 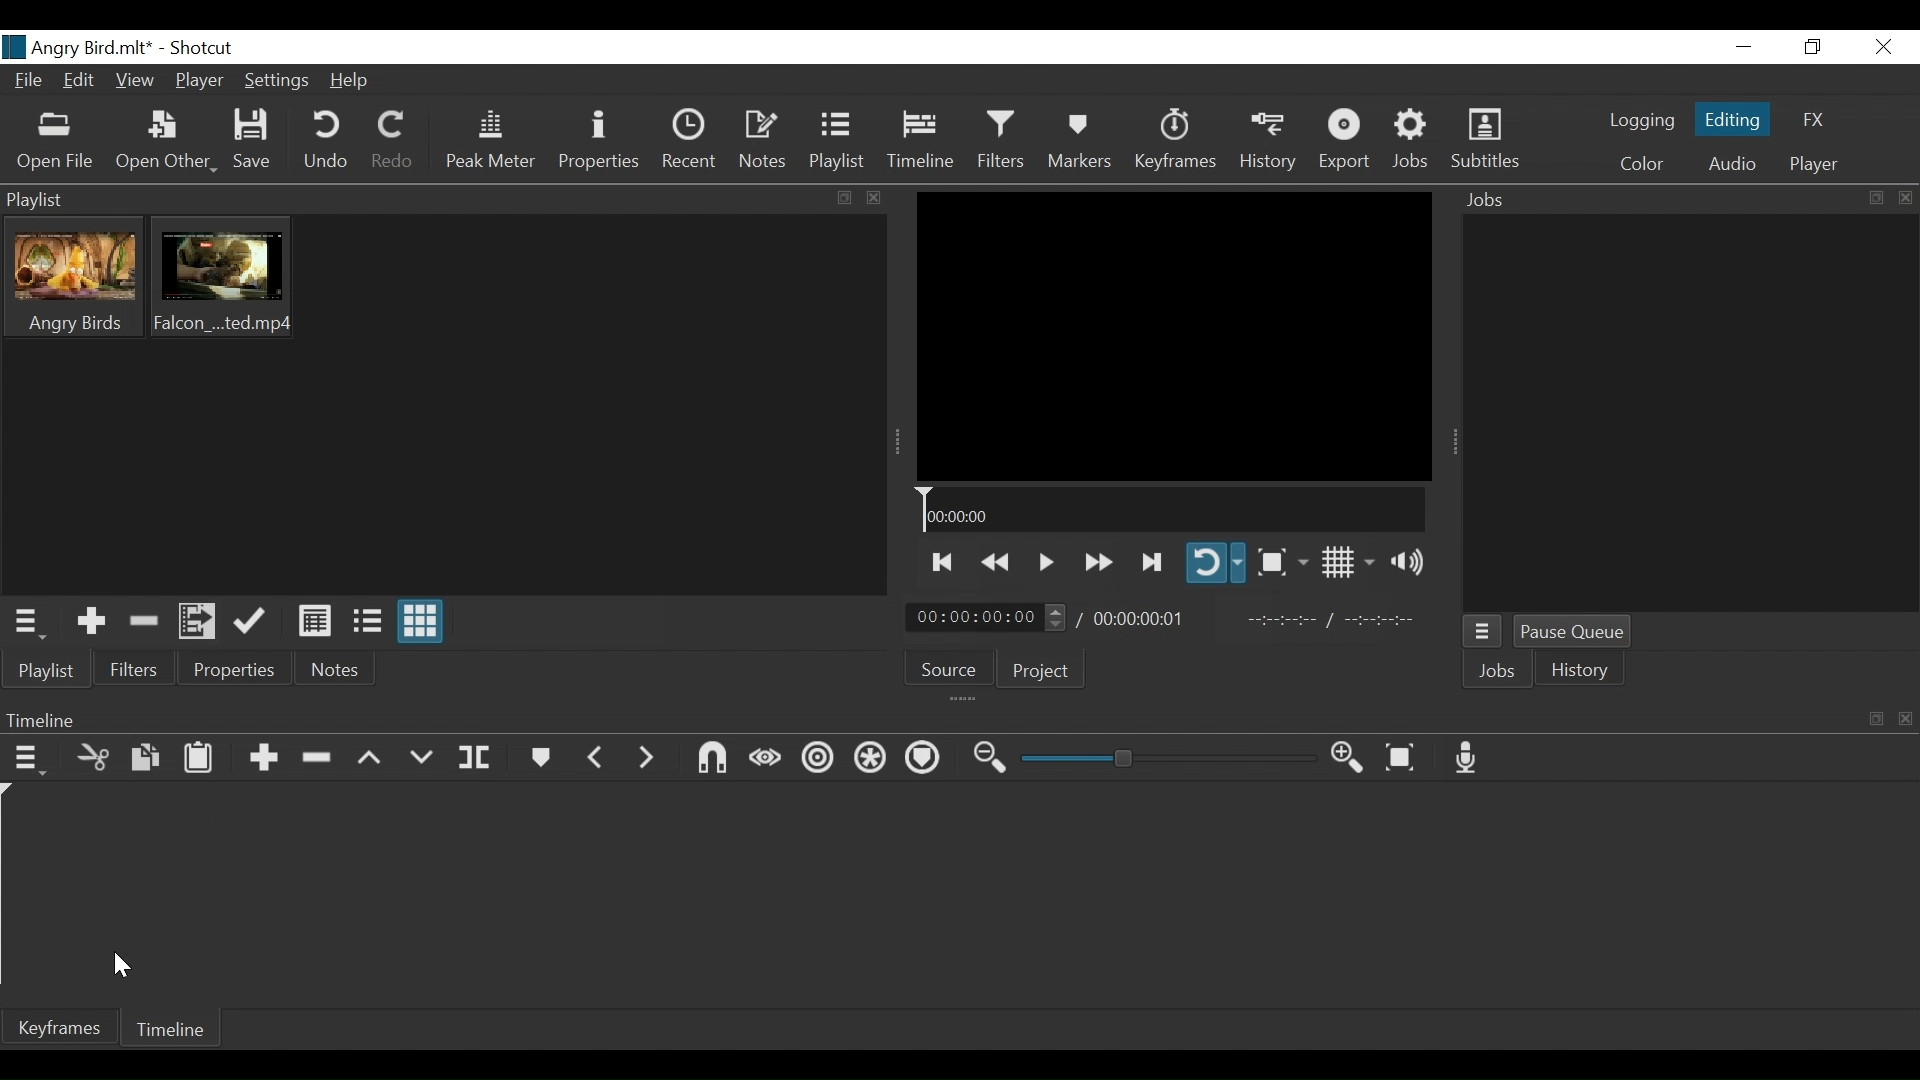 I want to click on Add the Source to the playlist, so click(x=89, y=621).